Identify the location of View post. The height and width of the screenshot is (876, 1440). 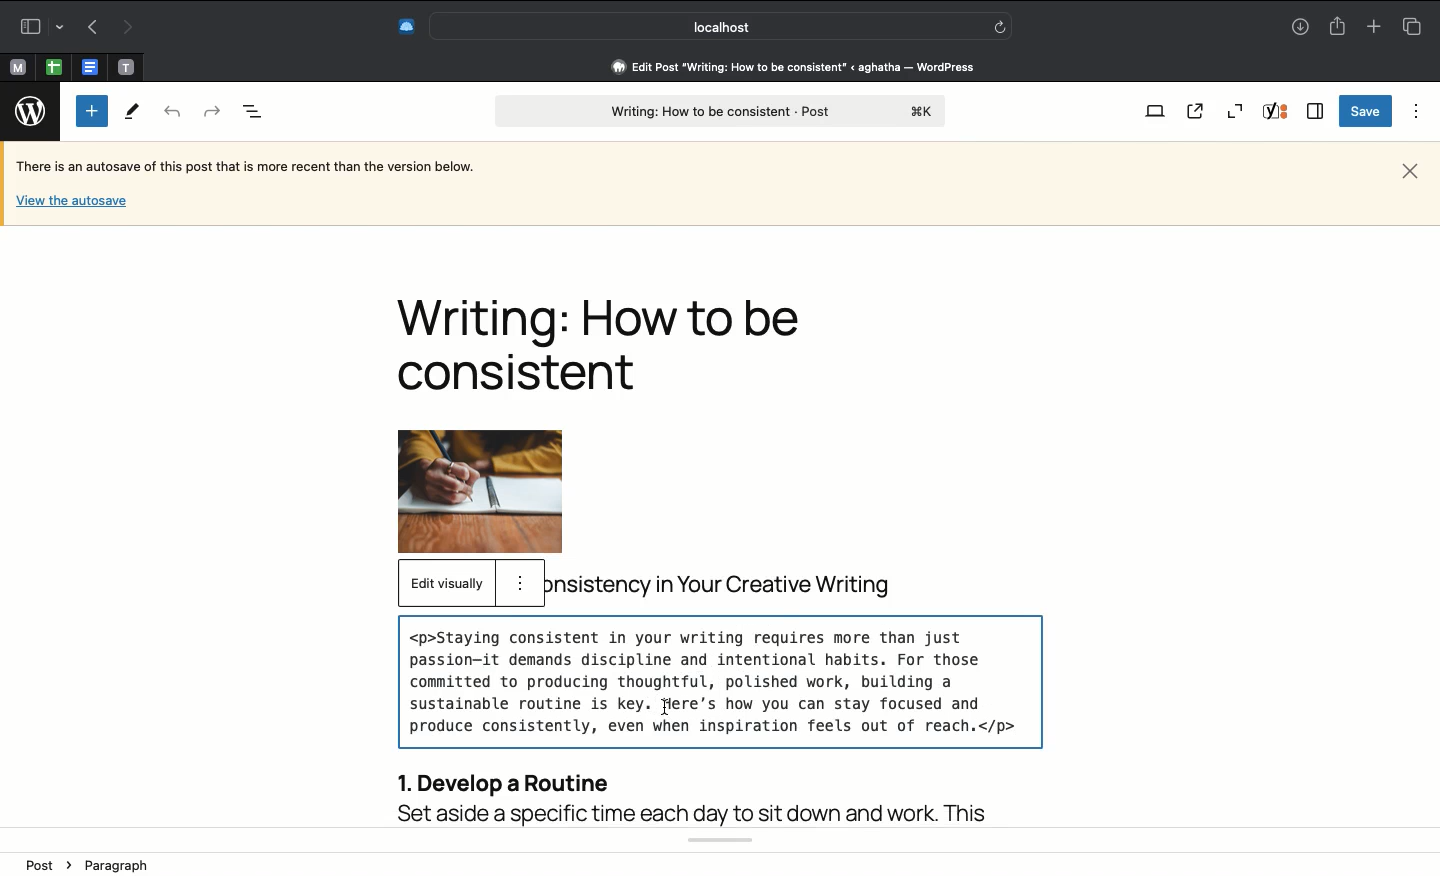
(1199, 112).